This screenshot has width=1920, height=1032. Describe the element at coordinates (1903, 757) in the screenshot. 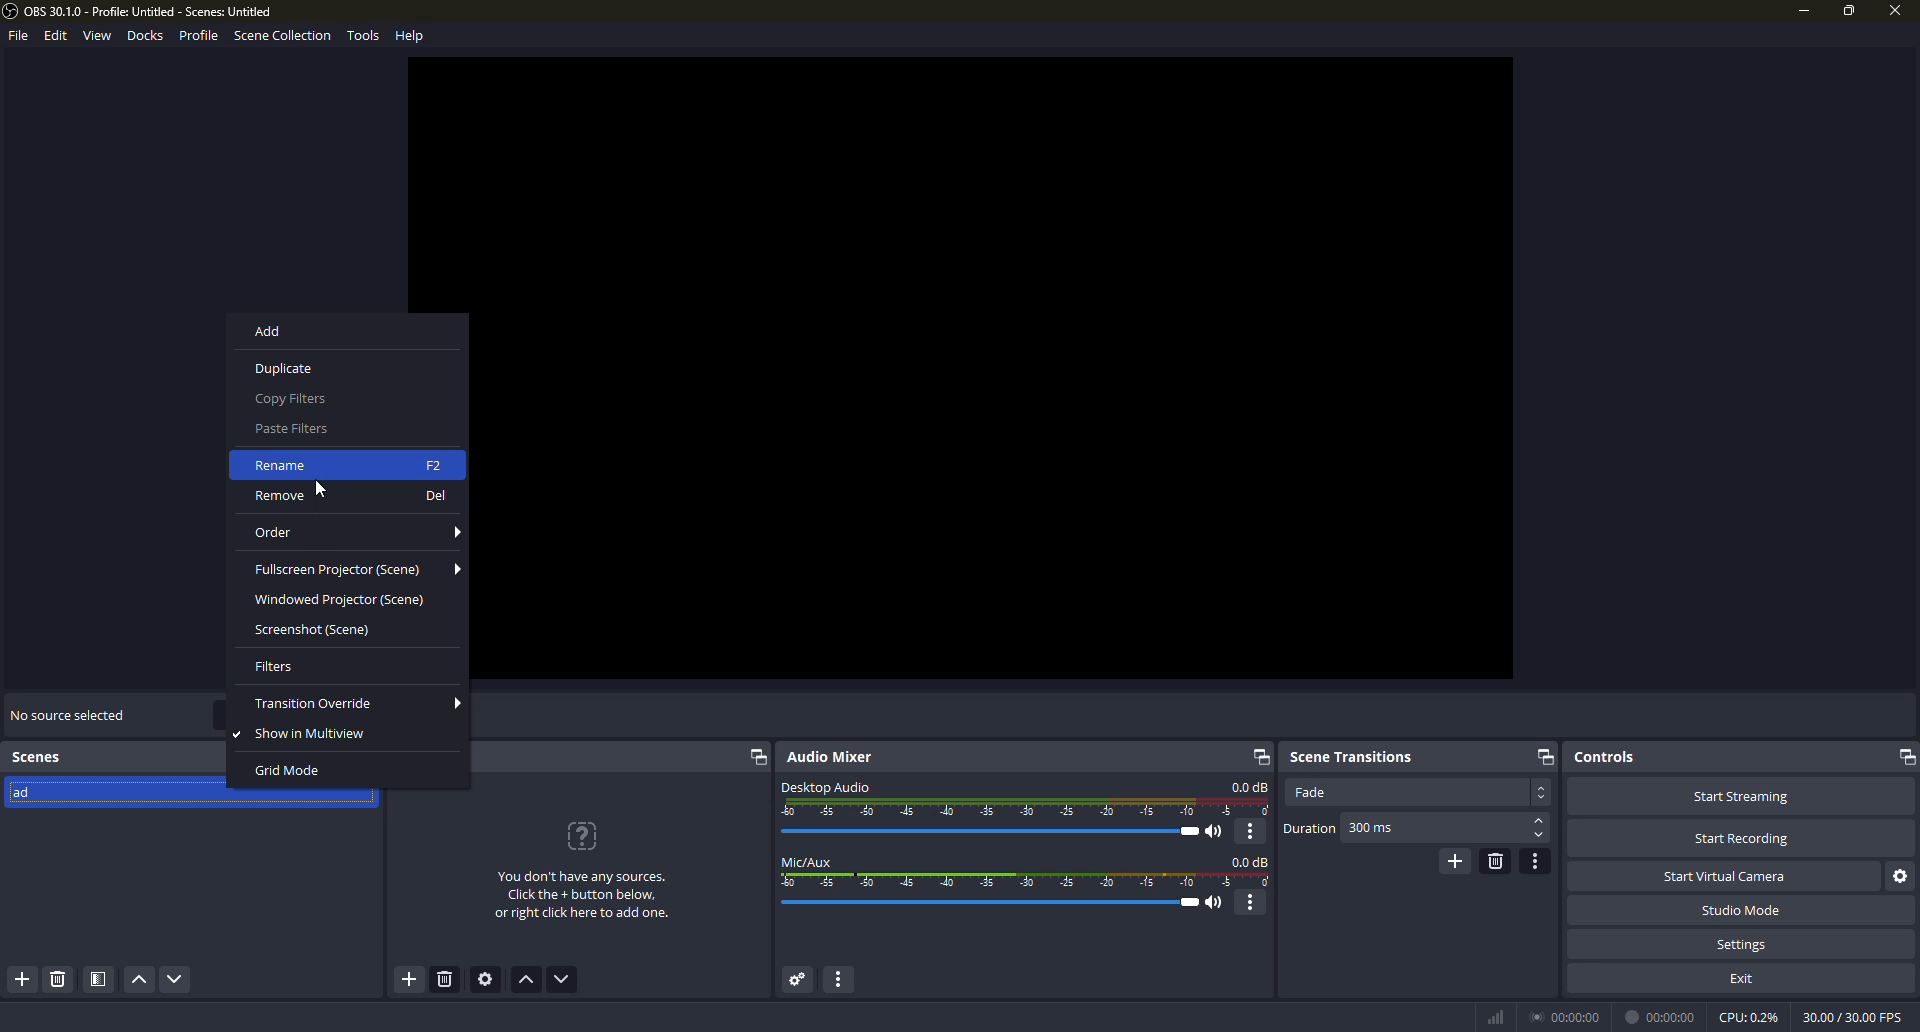

I see `expand` at that location.